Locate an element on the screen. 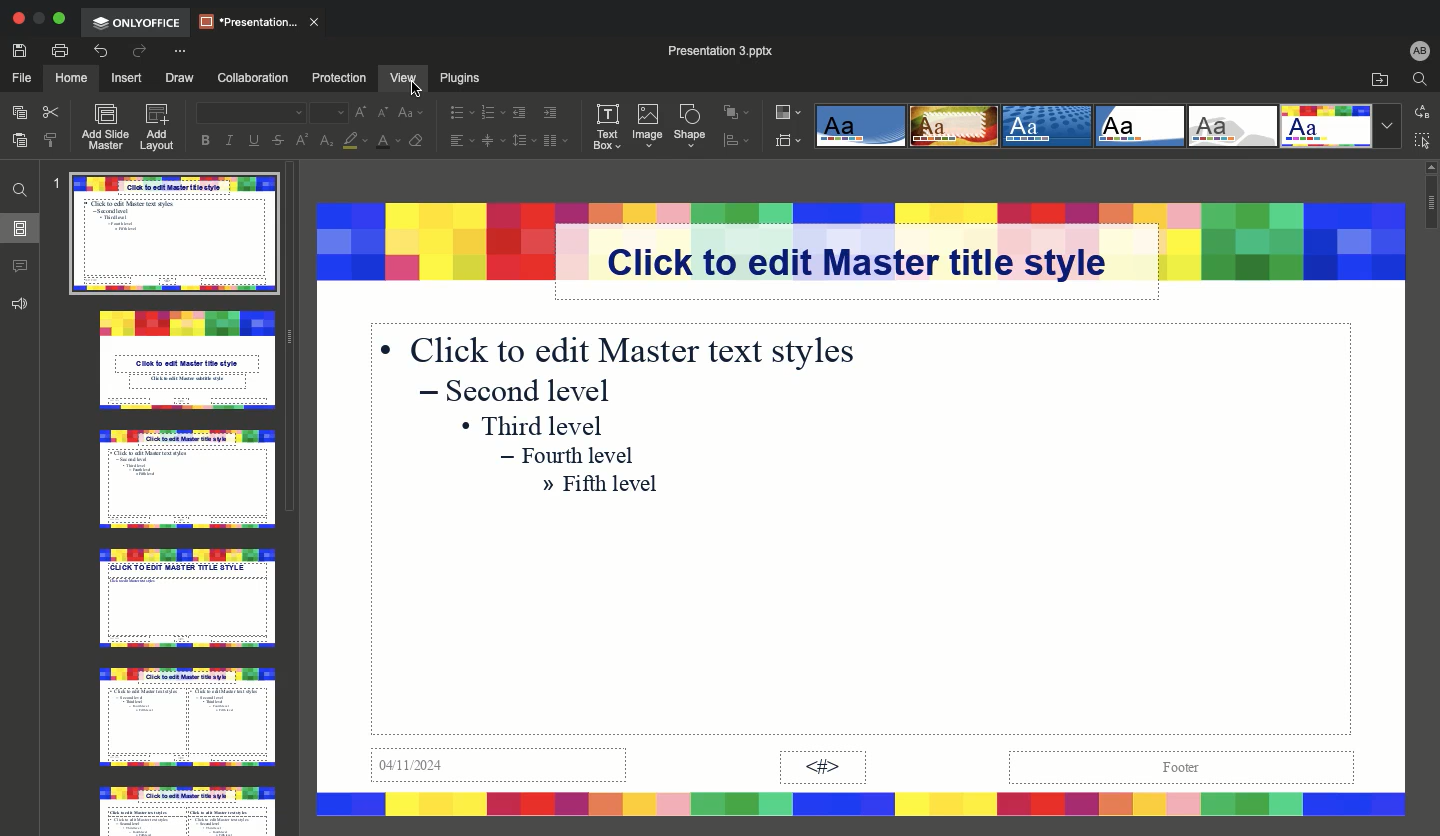 The height and width of the screenshot is (836, 1440). Footer is located at coordinates (1177, 767).